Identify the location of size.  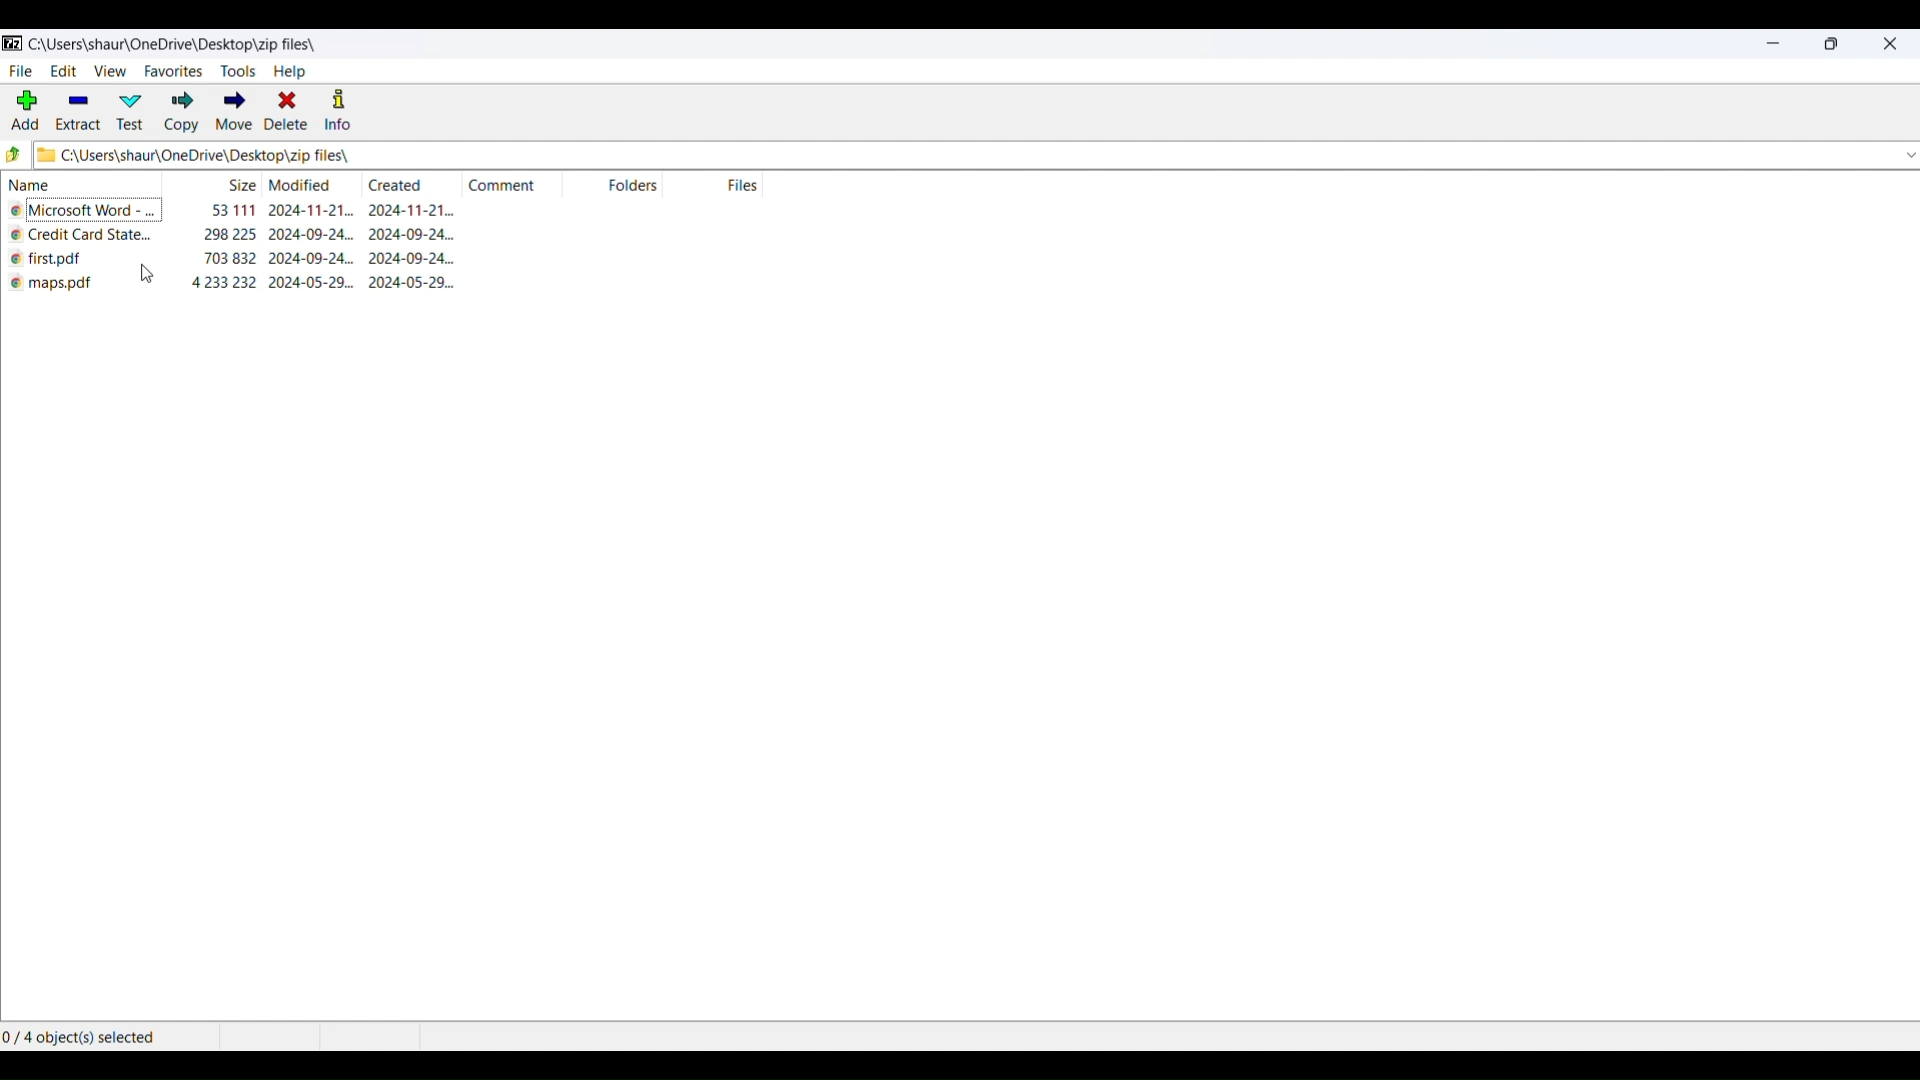
(238, 187).